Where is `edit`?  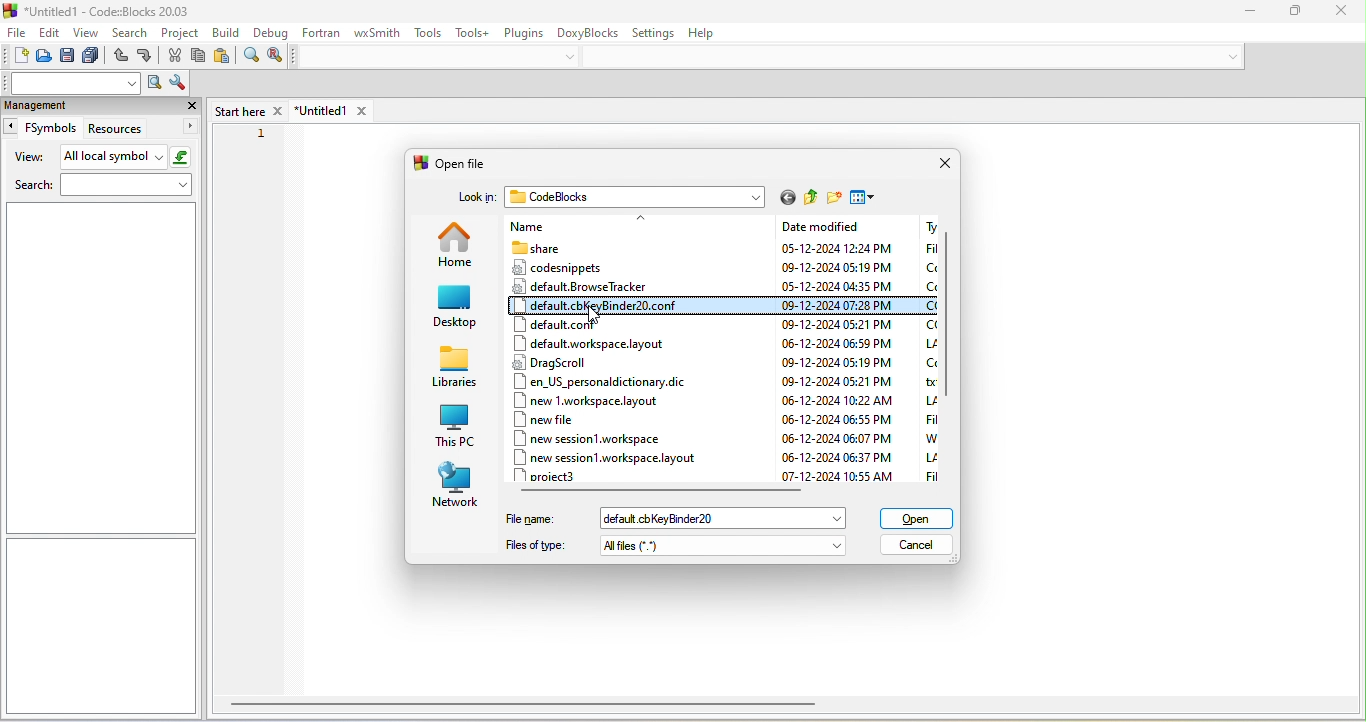 edit is located at coordinates (50, 32).